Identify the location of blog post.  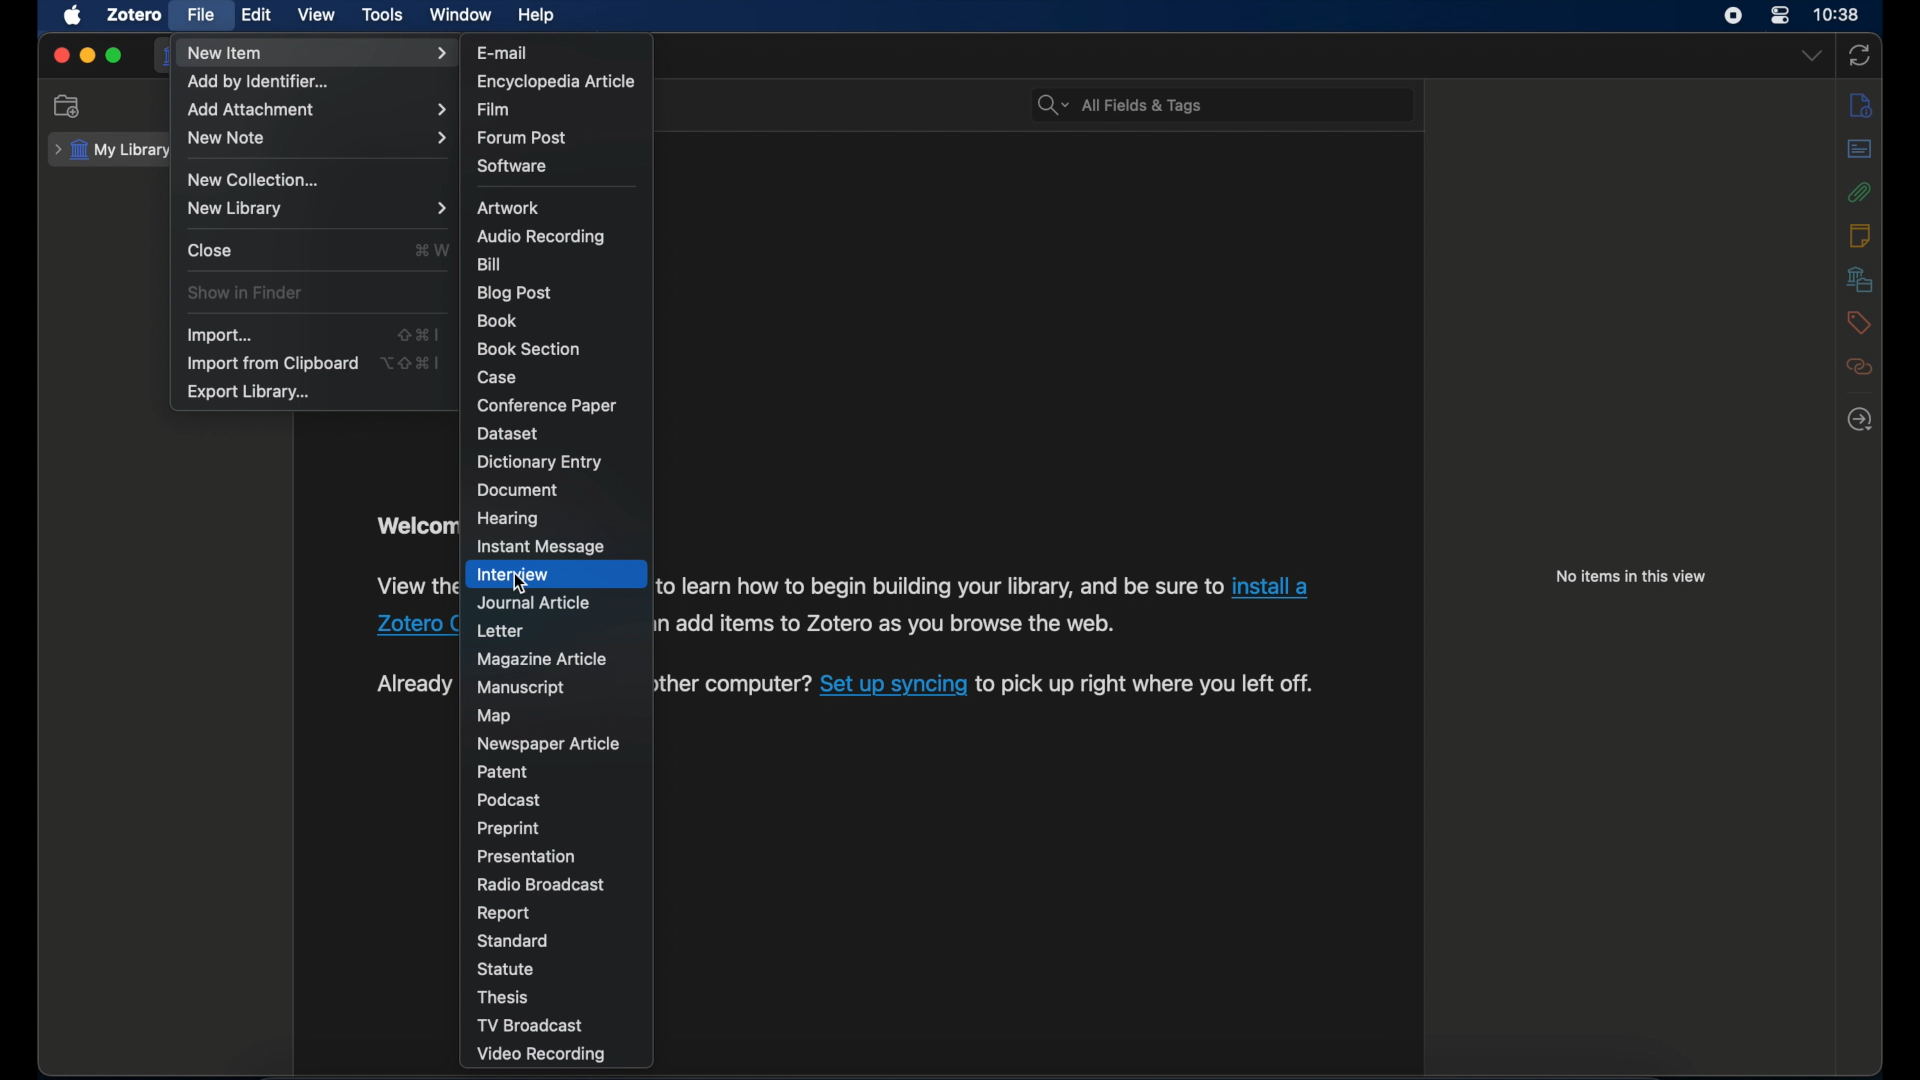
(515, 293).